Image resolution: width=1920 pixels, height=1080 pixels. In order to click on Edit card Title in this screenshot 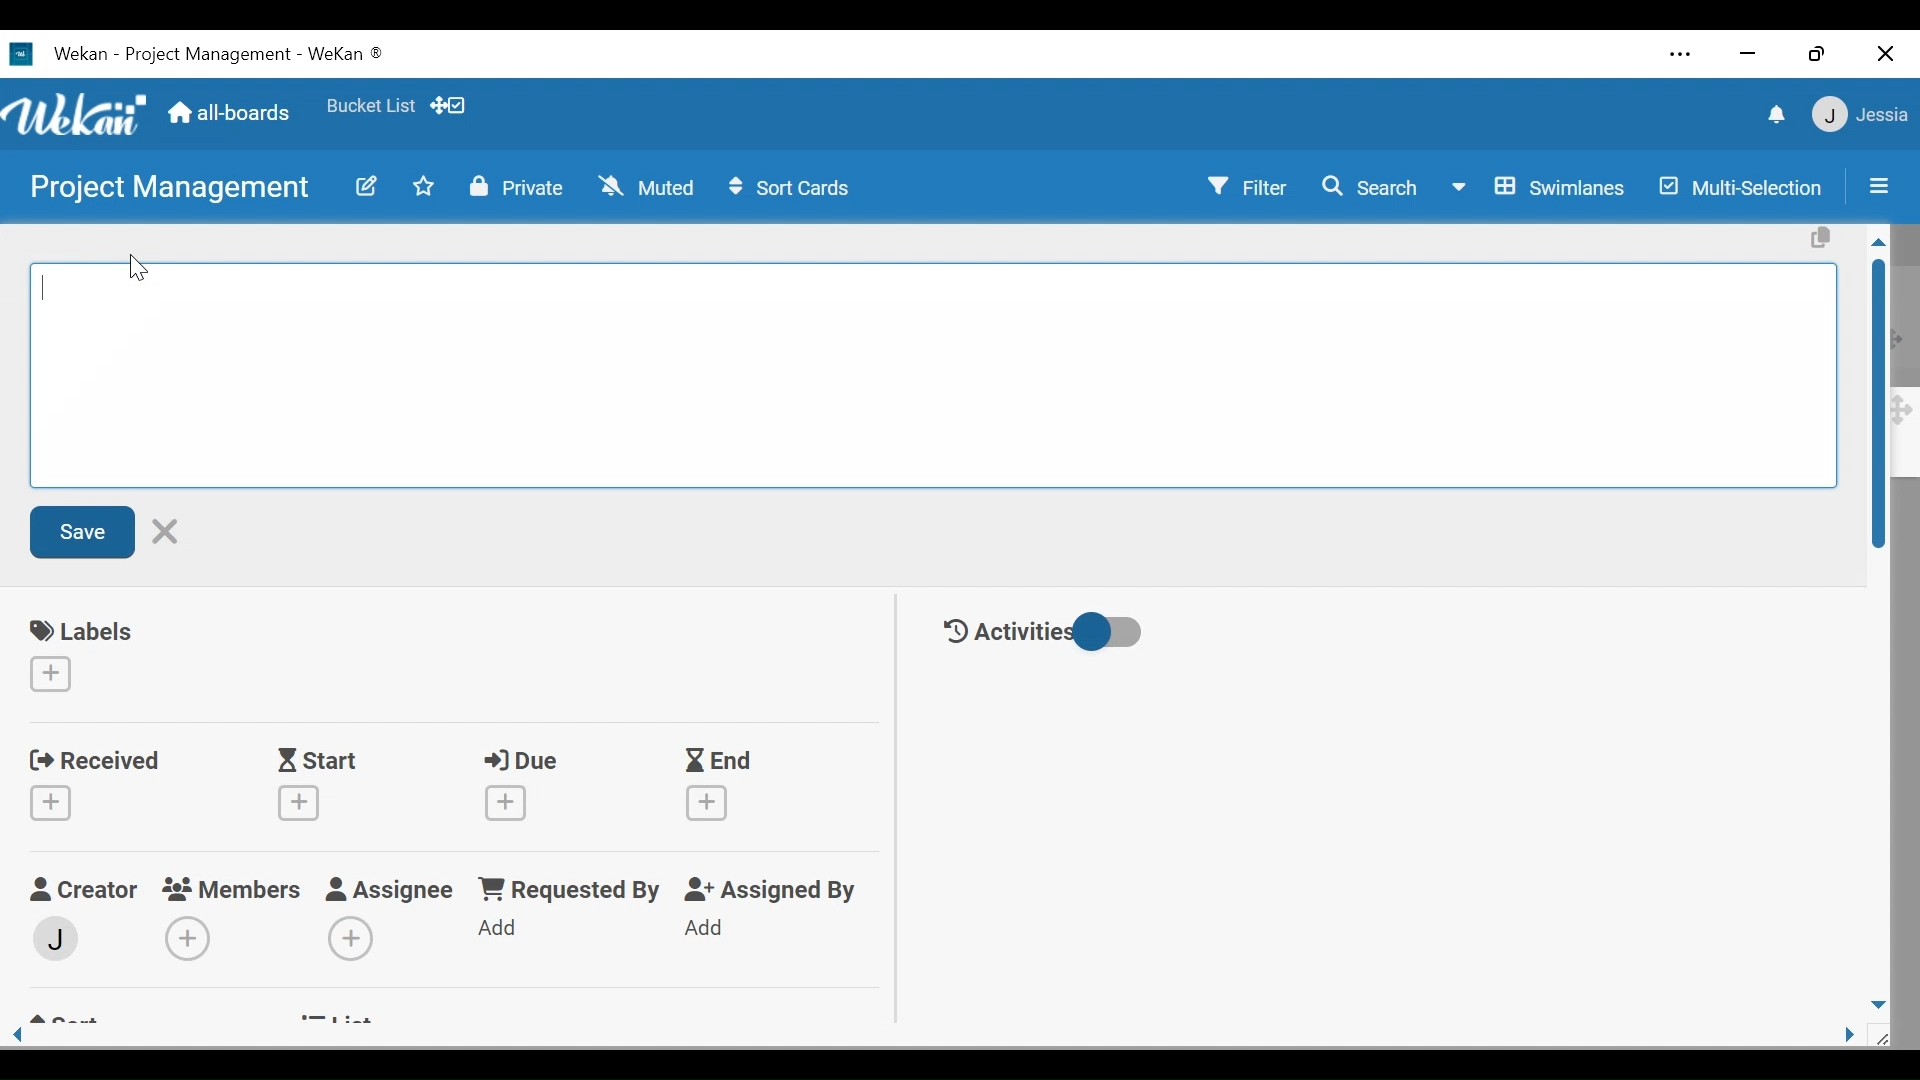, I will do `click(934, 373)`.